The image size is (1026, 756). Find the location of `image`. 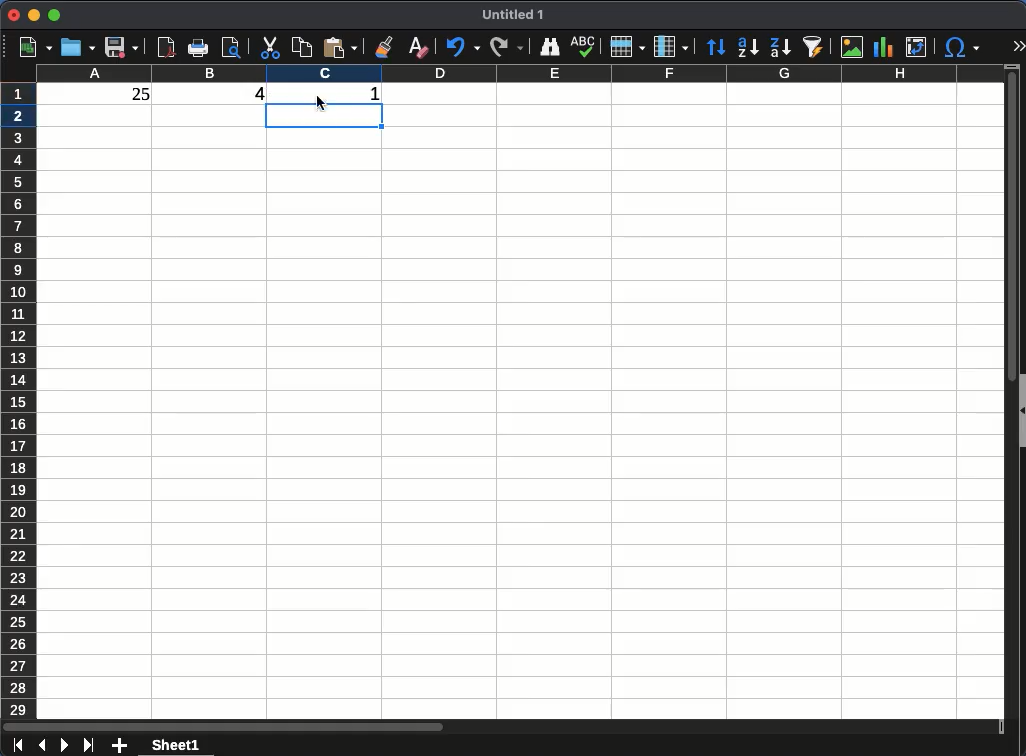

image is located at coordinates (852, 48).